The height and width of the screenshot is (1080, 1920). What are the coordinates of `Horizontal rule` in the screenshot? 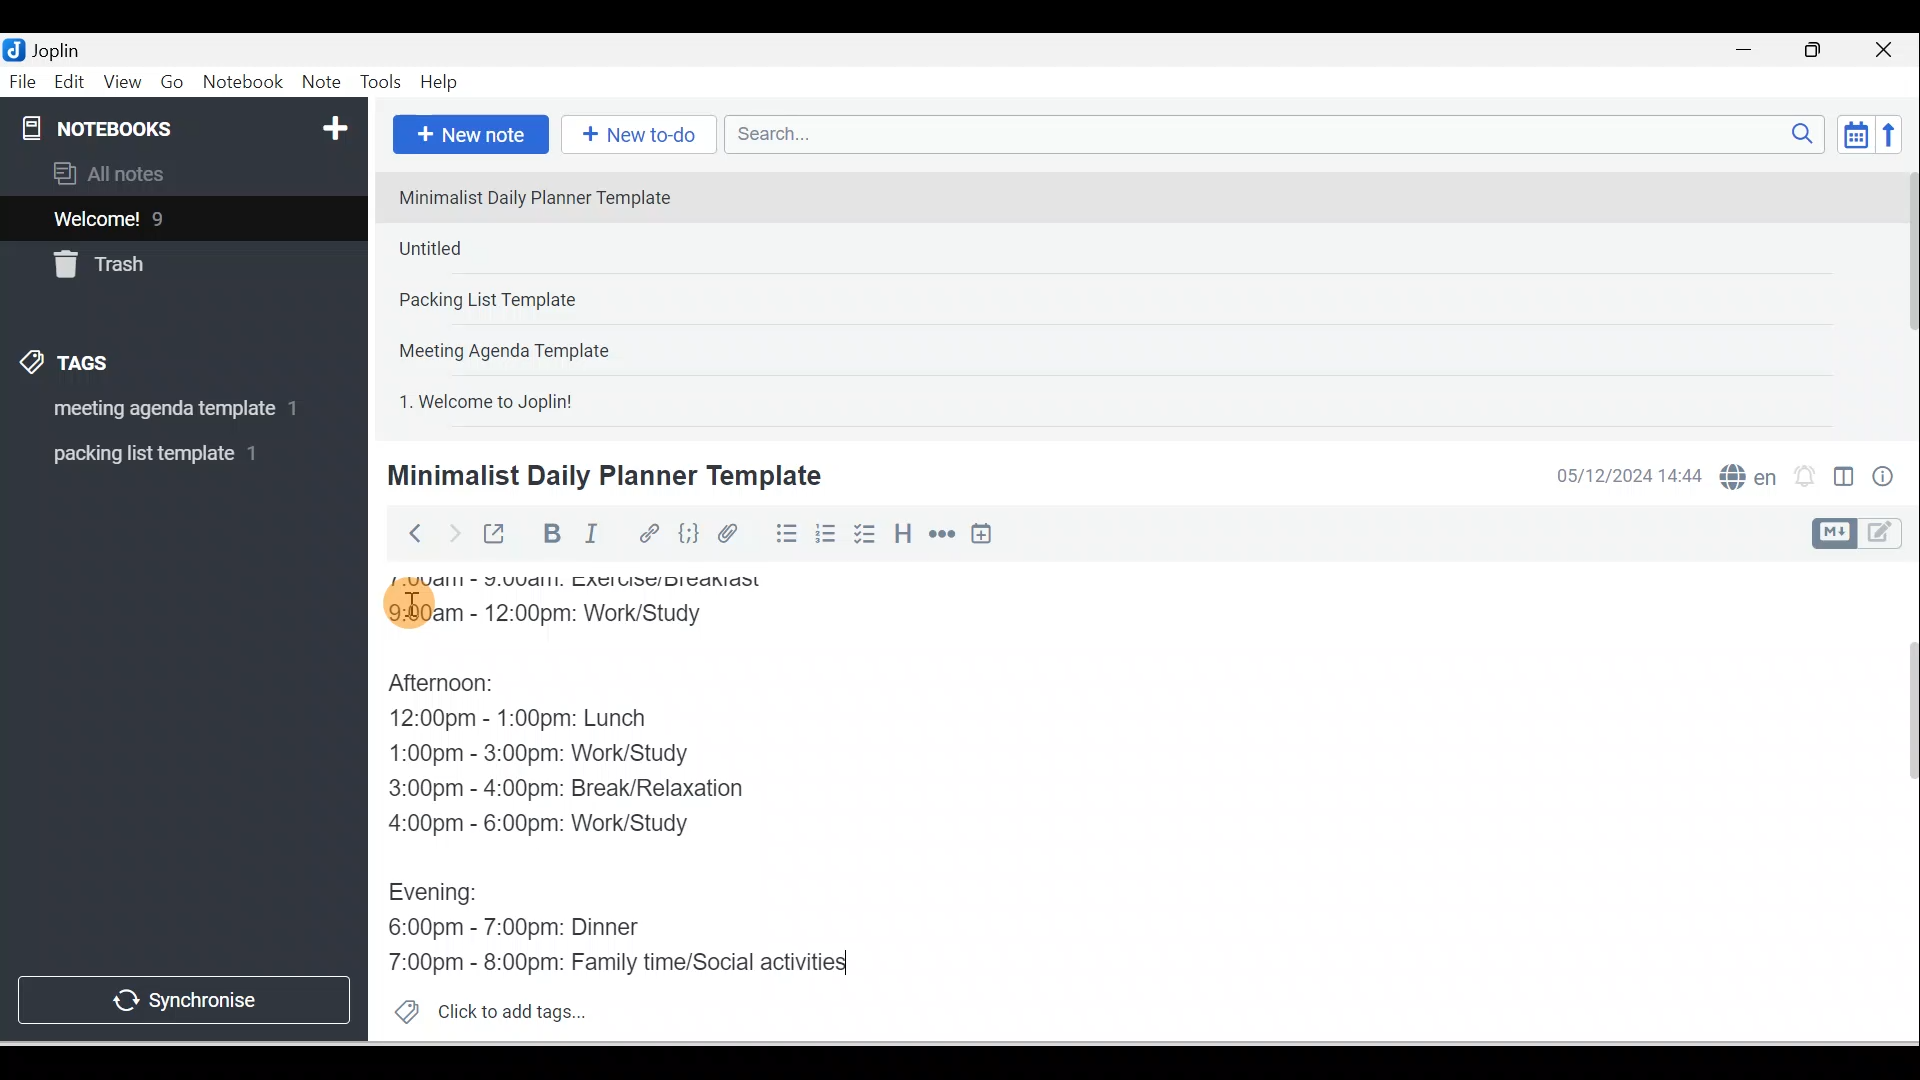 It's located at (944, 534).